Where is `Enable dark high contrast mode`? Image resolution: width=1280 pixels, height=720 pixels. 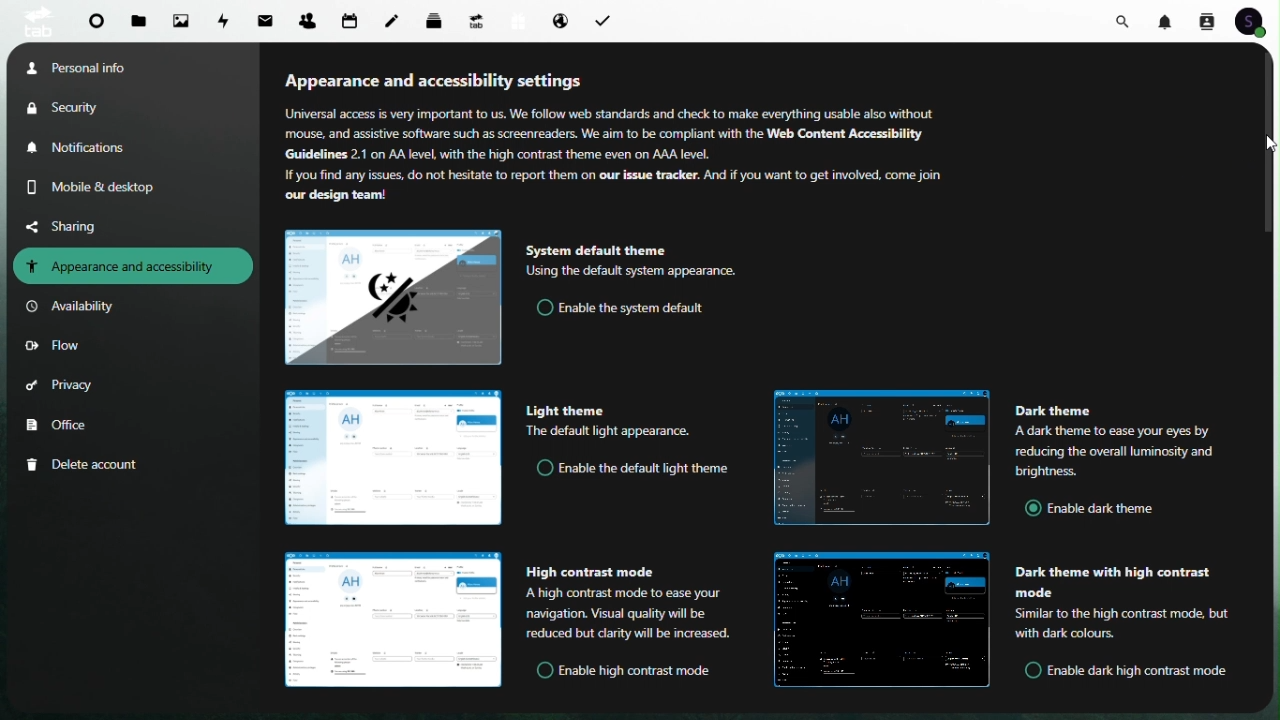 Enable dark high contrast mode is located at coordinates (1128, 669).